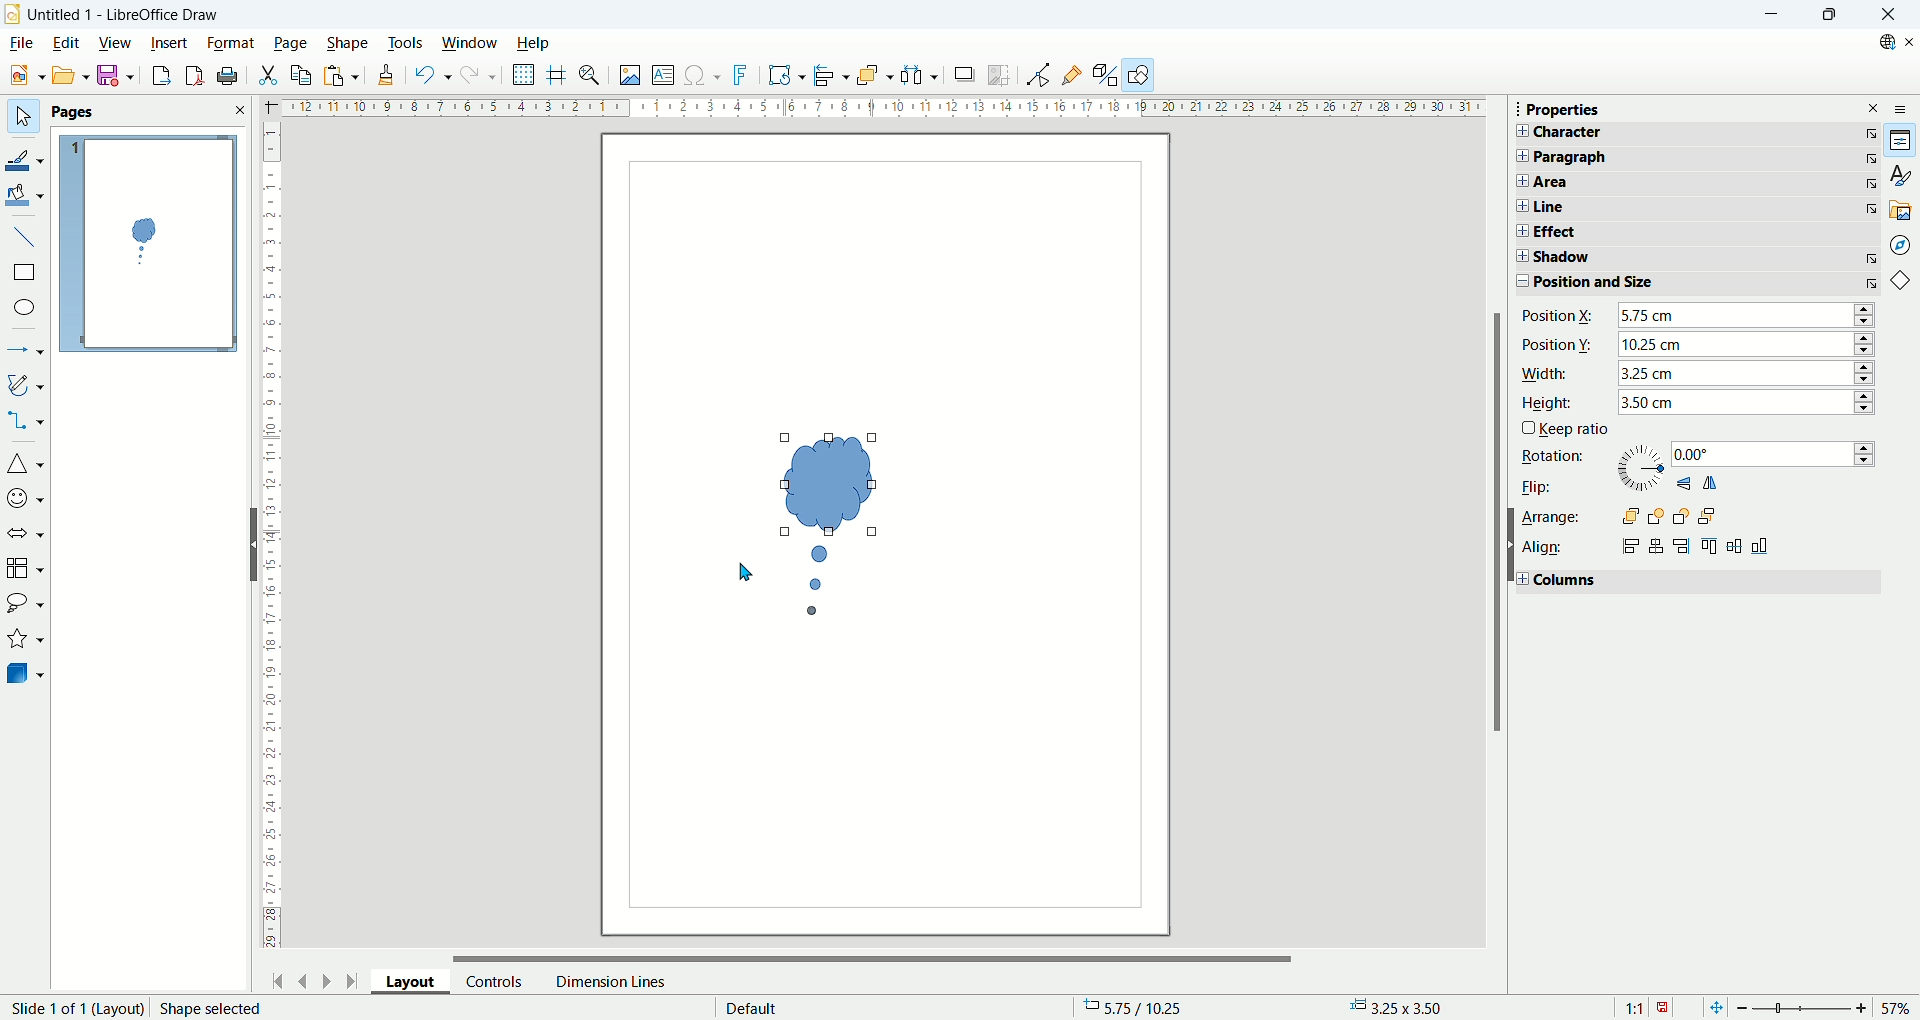 The image size is (1920, 1020). I want to click on Centered, so click(1659, 546).